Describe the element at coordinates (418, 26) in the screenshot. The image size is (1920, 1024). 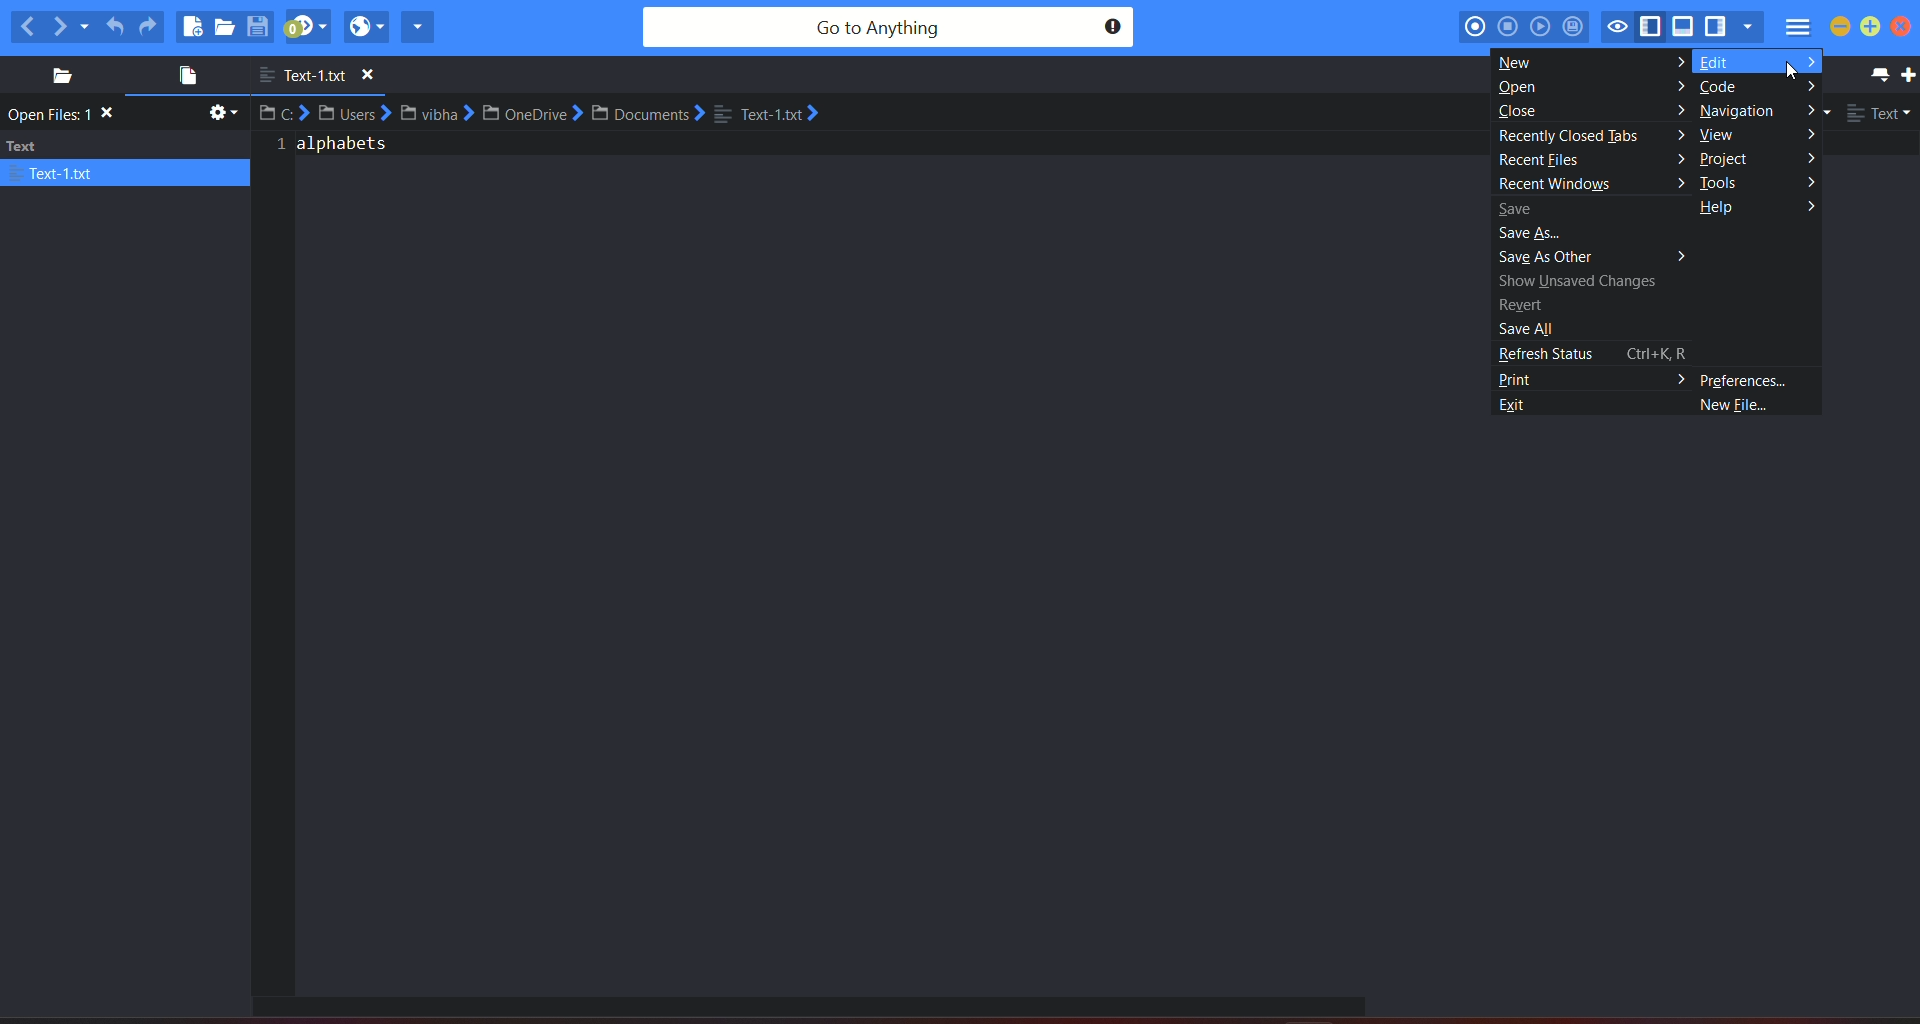
I see `share current file` at that location.